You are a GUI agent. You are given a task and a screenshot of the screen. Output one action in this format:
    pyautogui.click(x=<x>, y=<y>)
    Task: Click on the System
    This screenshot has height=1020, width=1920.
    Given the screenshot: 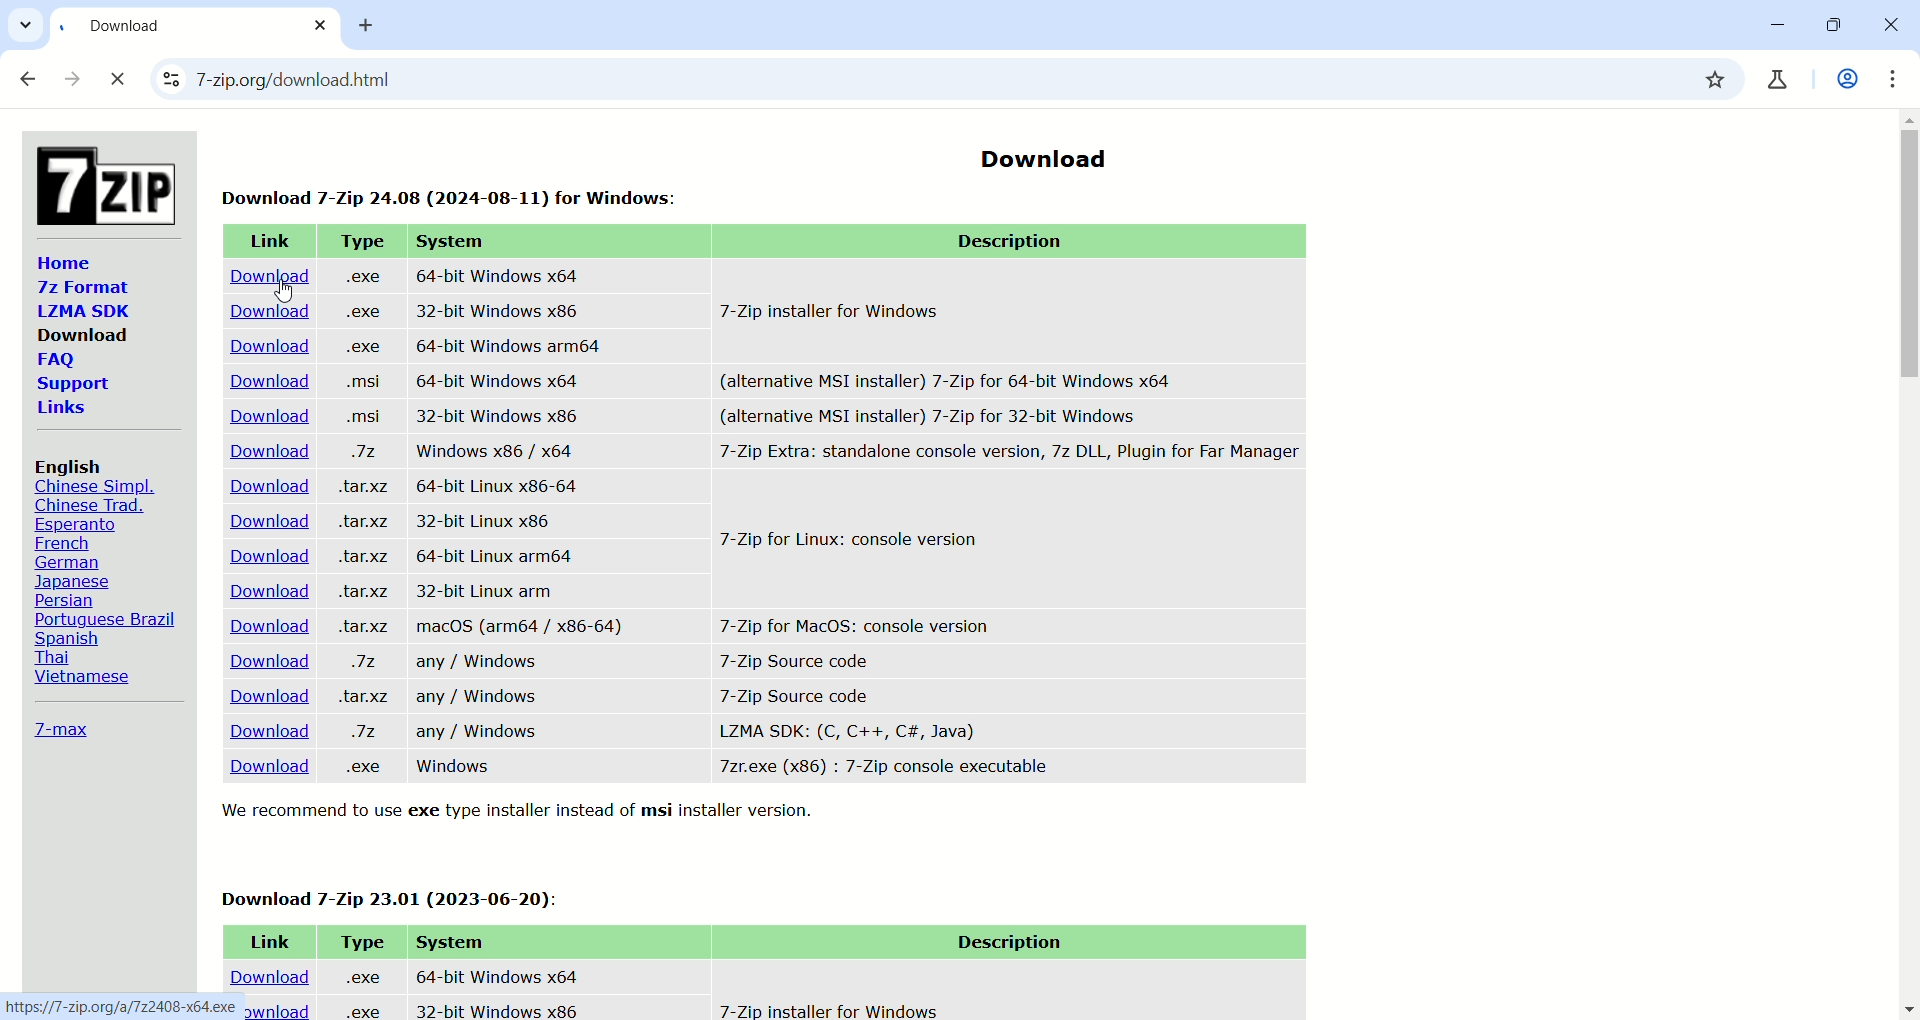 What is the action you would take?
    pyautogui.click(x=454, y=242)
    